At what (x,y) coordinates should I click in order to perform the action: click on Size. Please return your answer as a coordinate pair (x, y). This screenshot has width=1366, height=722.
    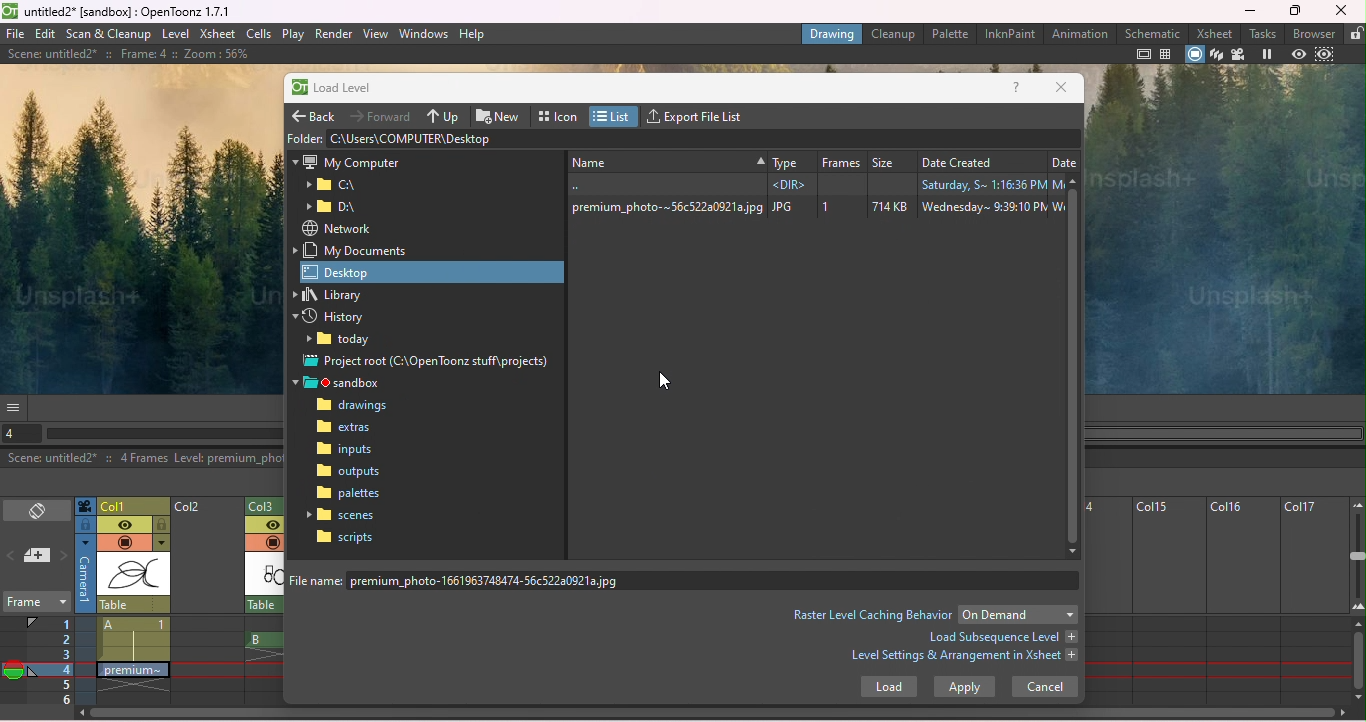
    Looking at the image, I should click on (891, 159).